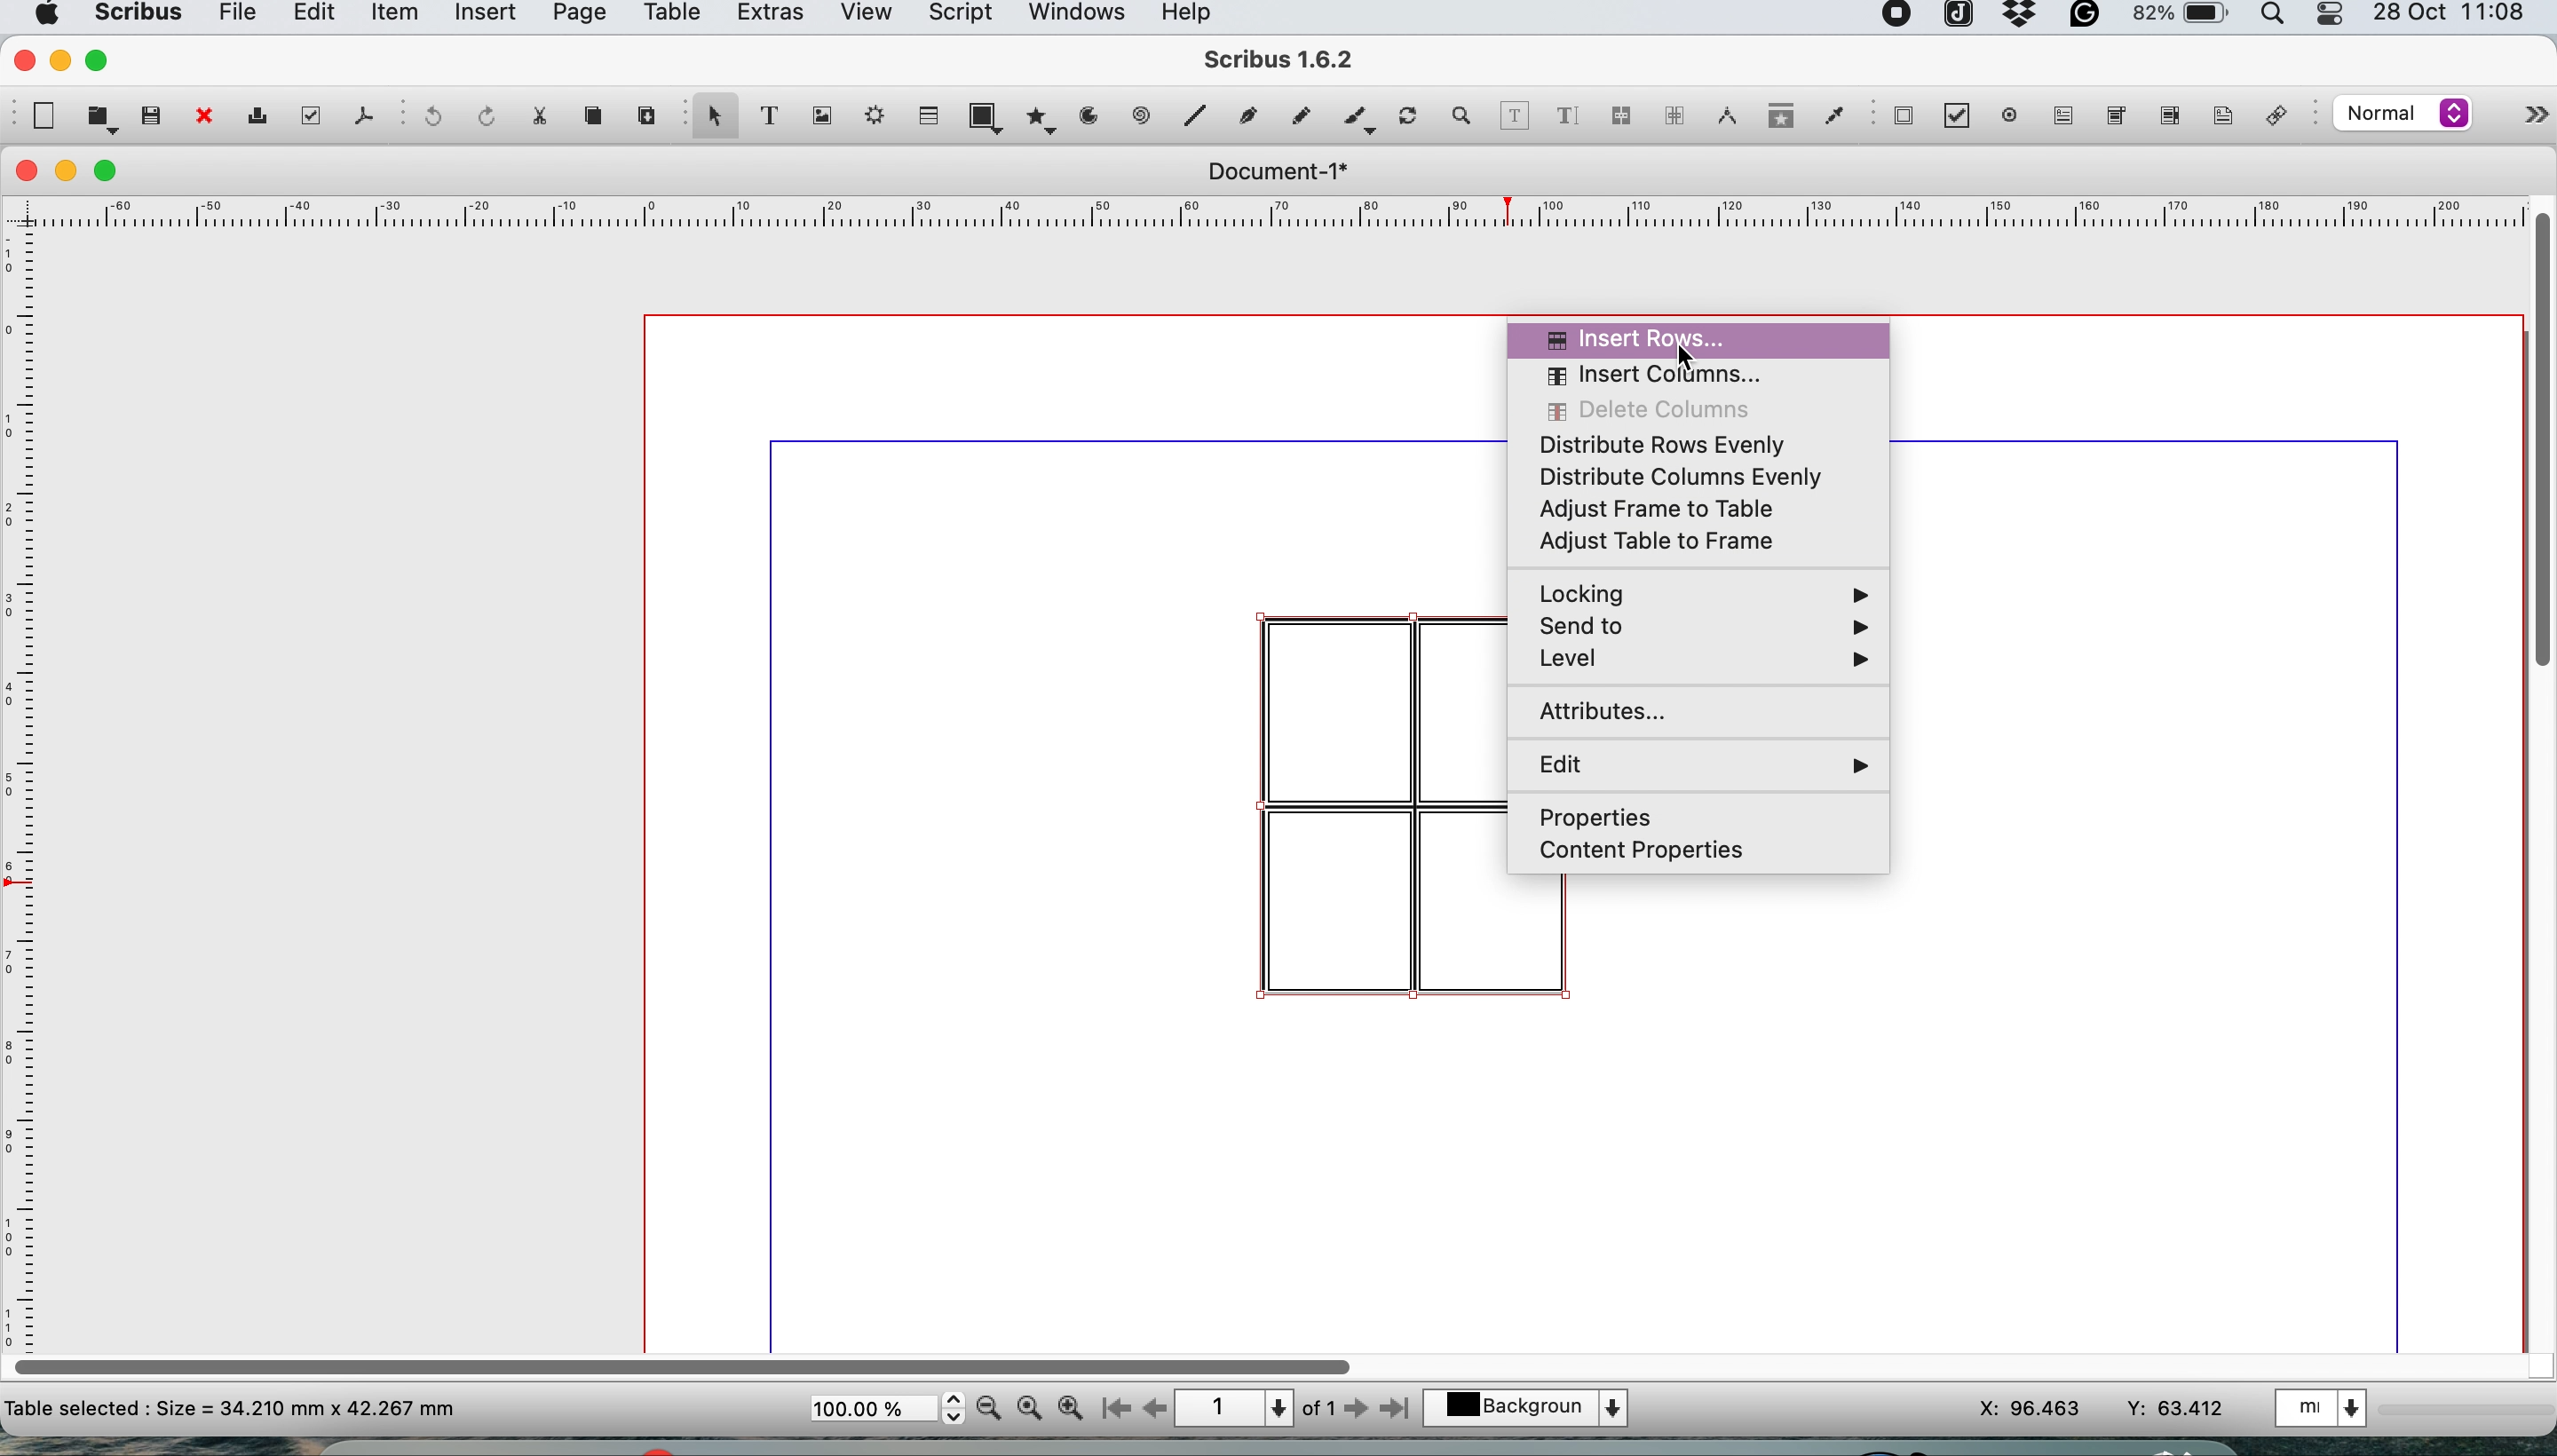  What do you see at coordinates (102, 118) in the screenshot?
I see `open` at bounding box center [102, 118].